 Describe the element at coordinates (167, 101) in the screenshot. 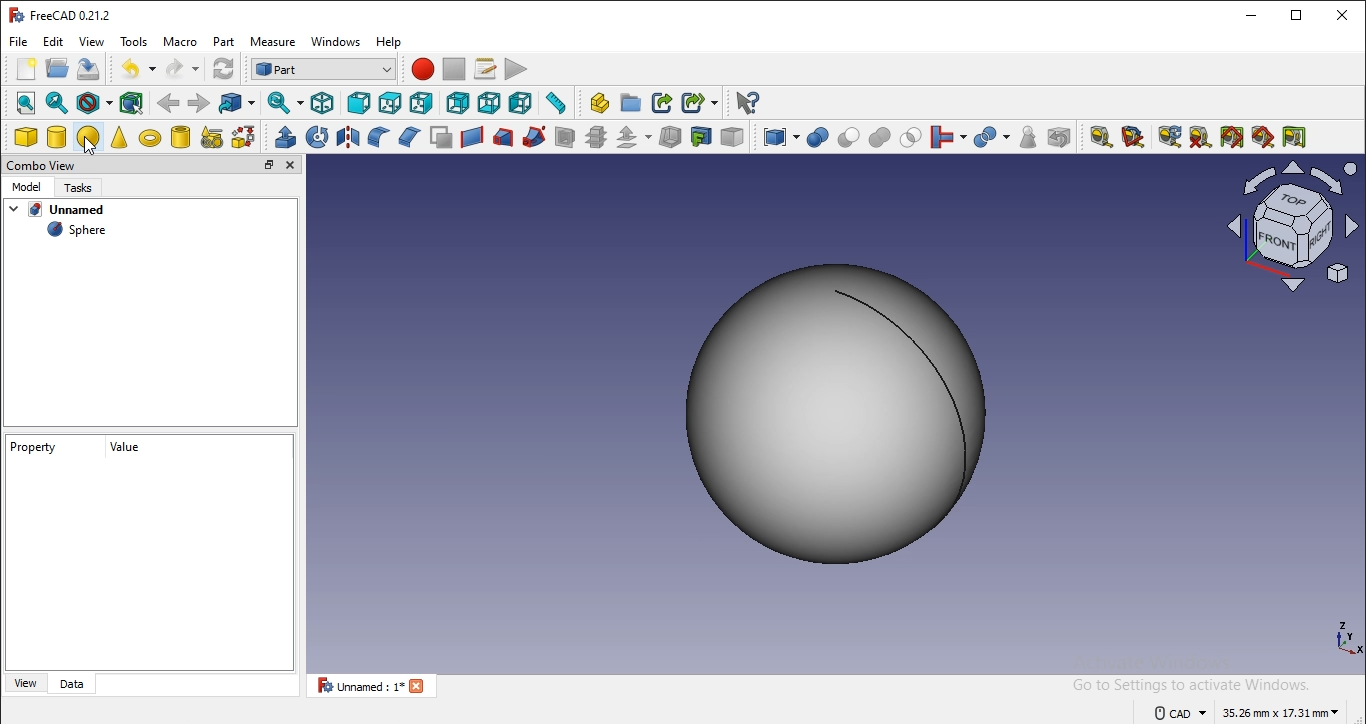

I see `backward` at that location.